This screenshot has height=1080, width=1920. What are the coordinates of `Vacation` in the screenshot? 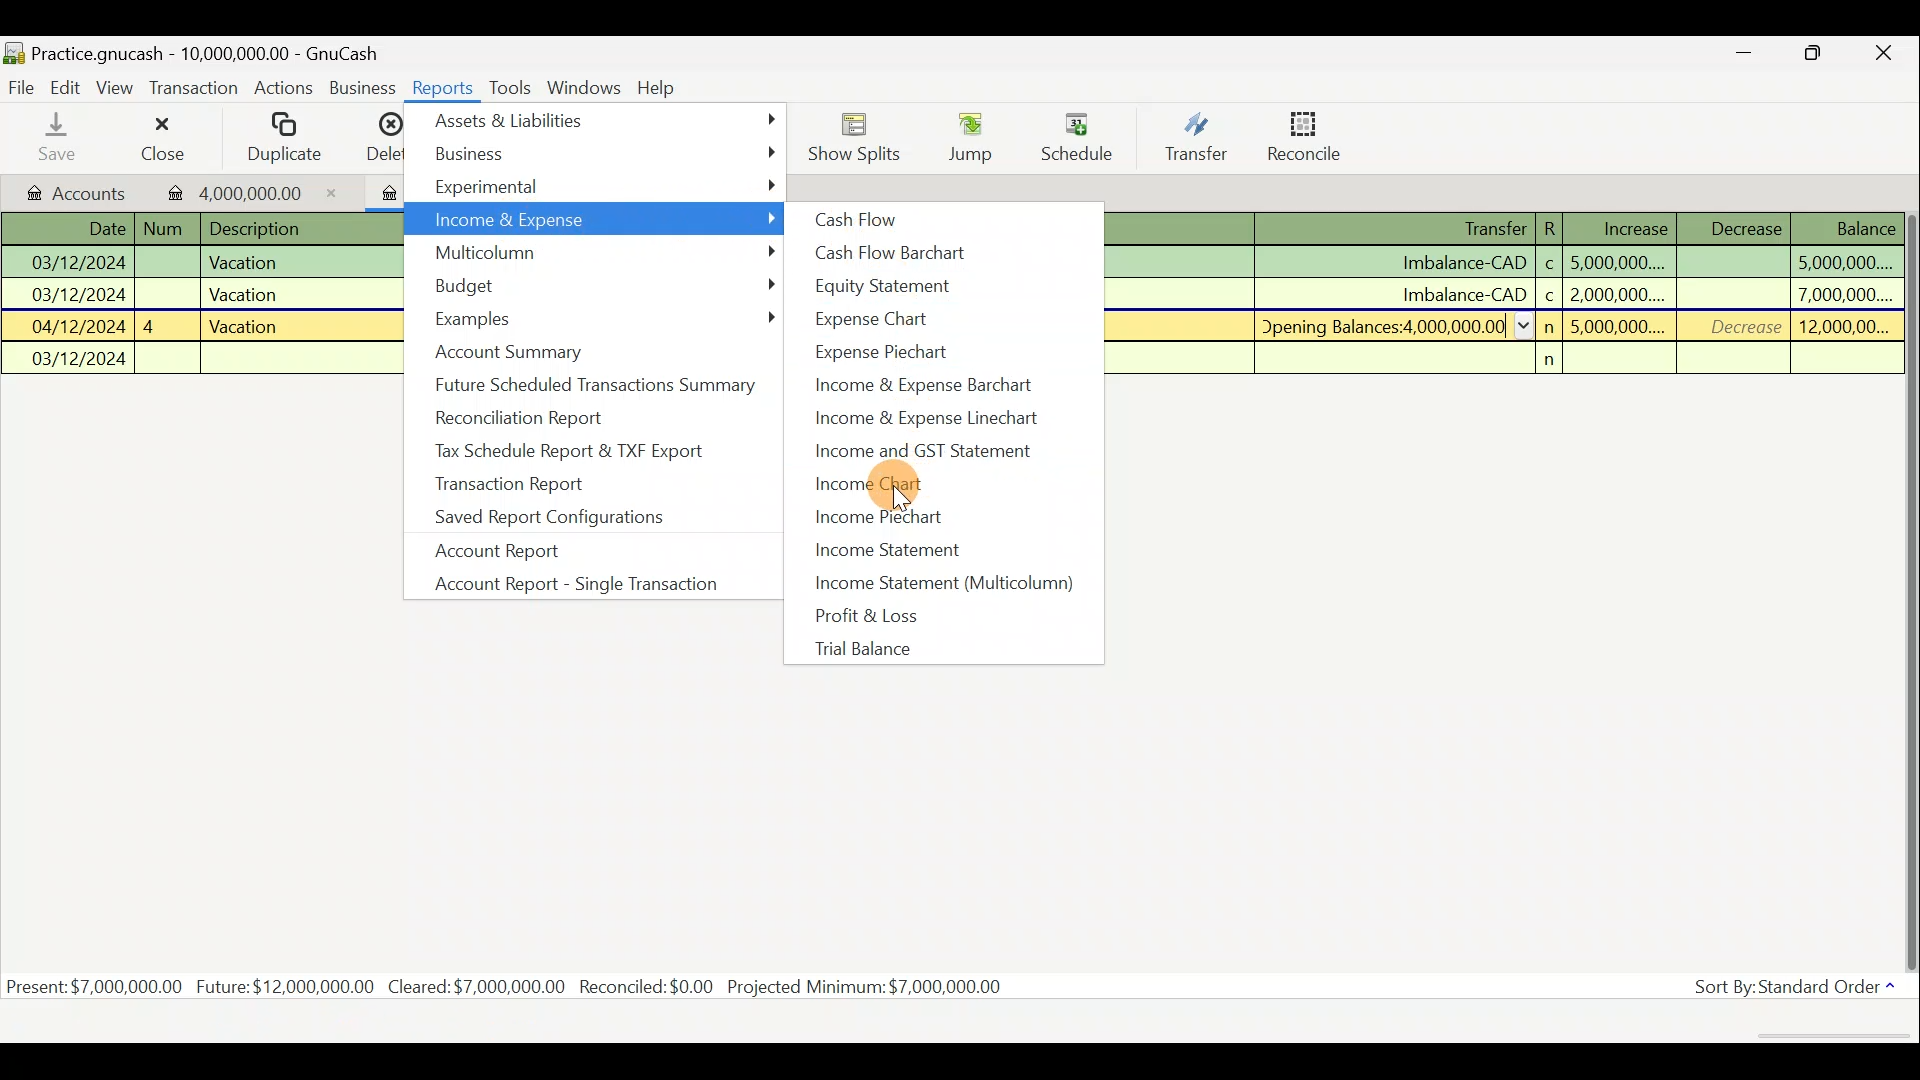 It's located at (242, 294).